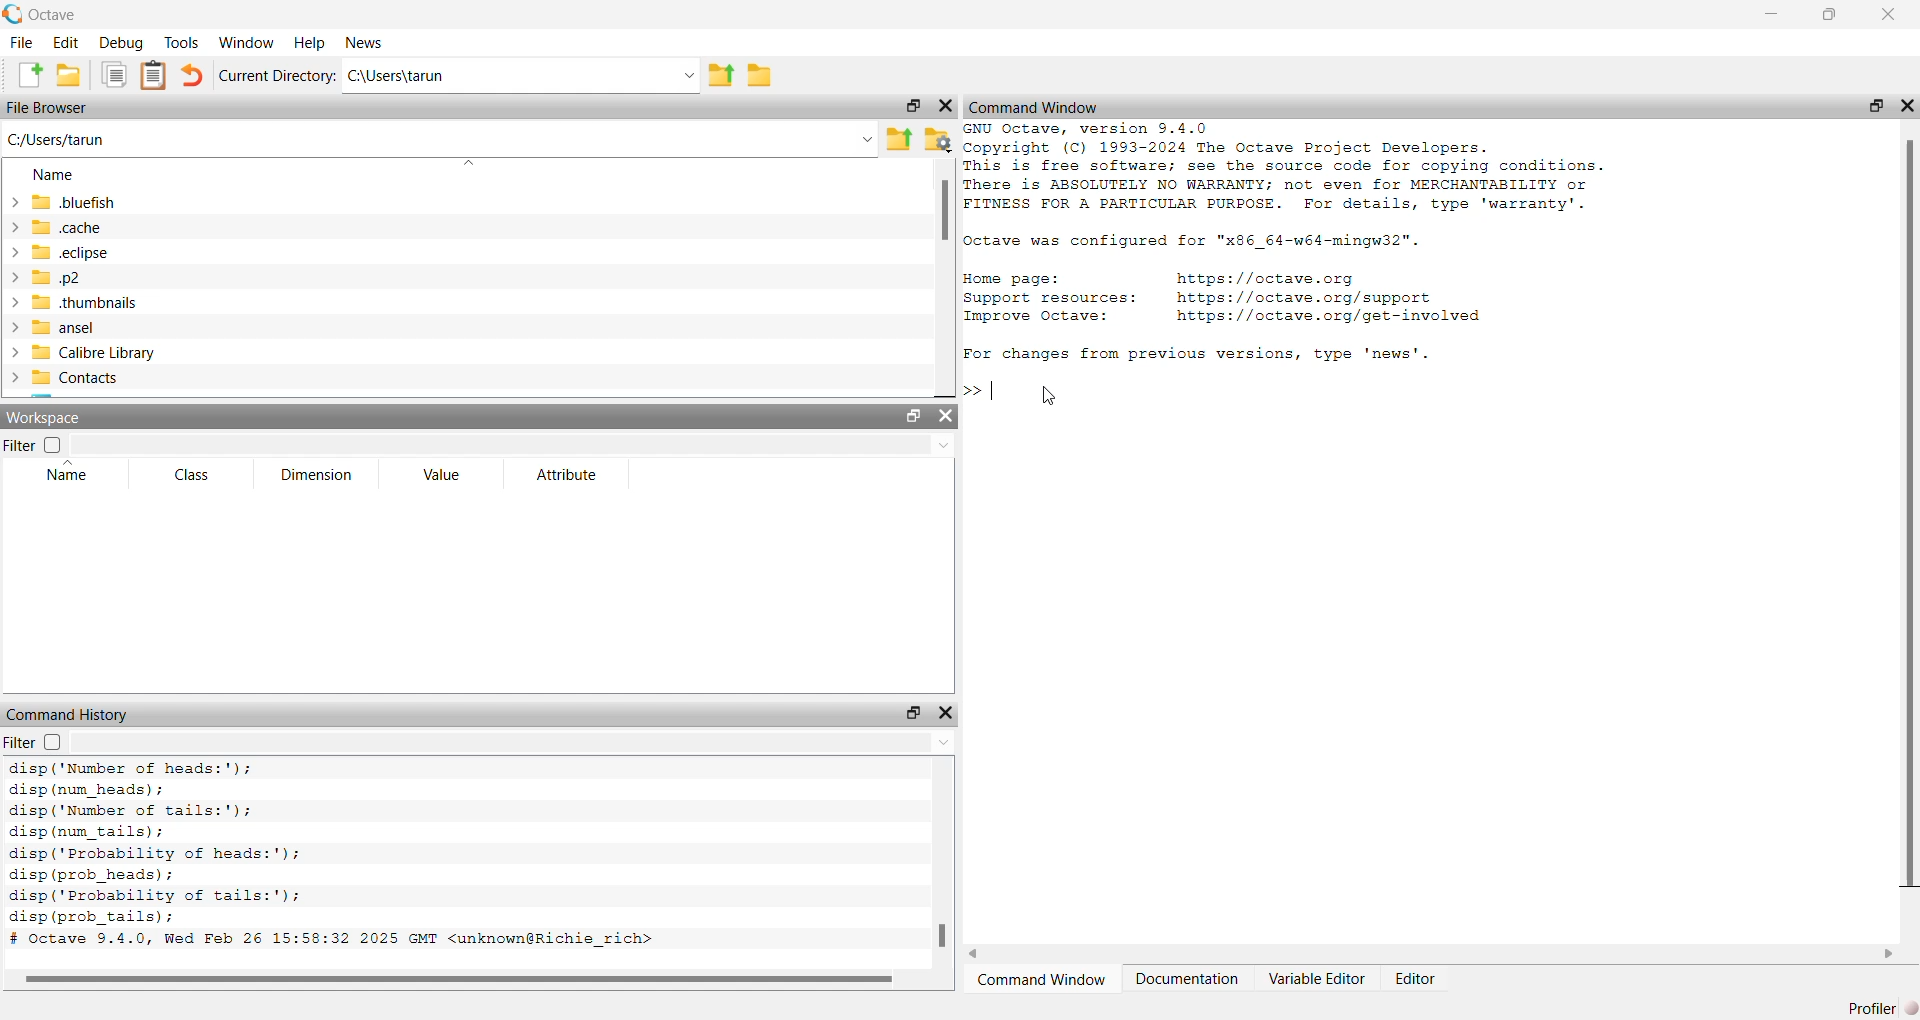 The width and height of the screenshot is (1920, 1020). What do you see at coordinates (122, 42) in the screenshot?
I see `Debug` at bounding box center [122, 42].